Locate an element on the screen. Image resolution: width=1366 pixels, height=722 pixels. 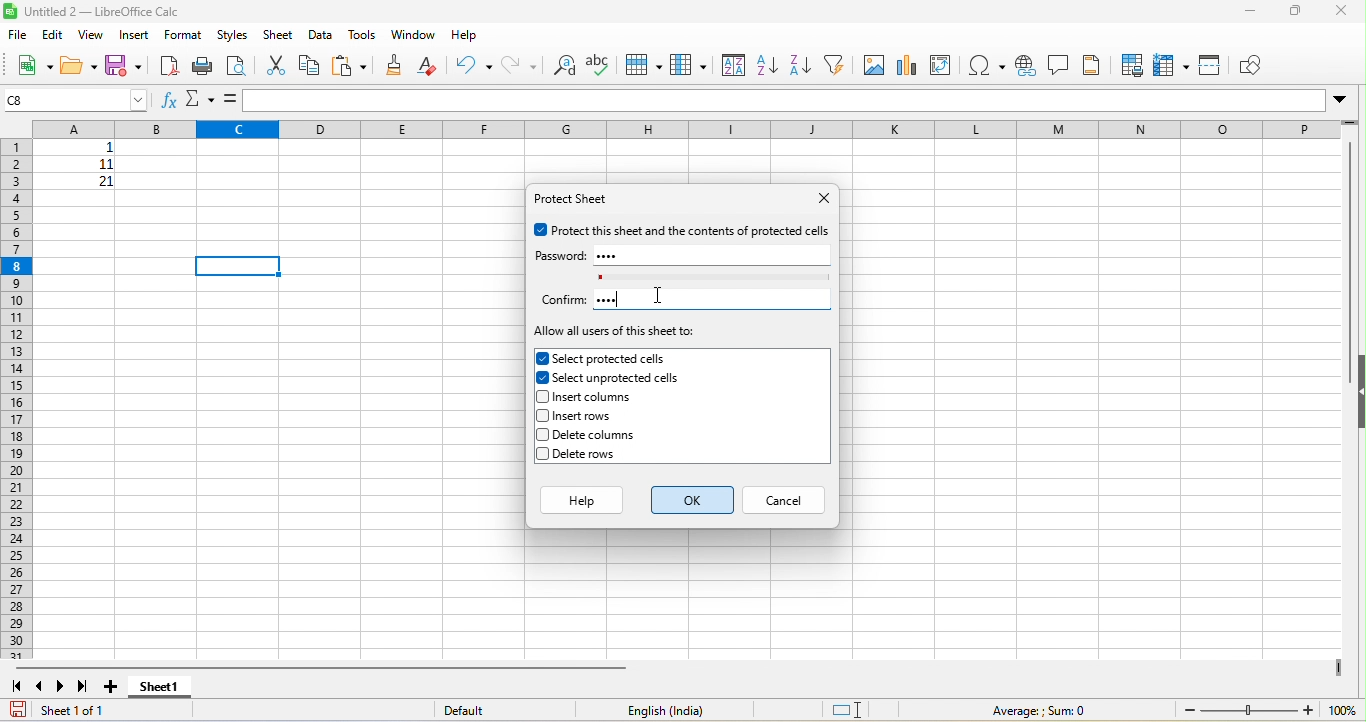
cursor movement is located at coordinates (657, 295).